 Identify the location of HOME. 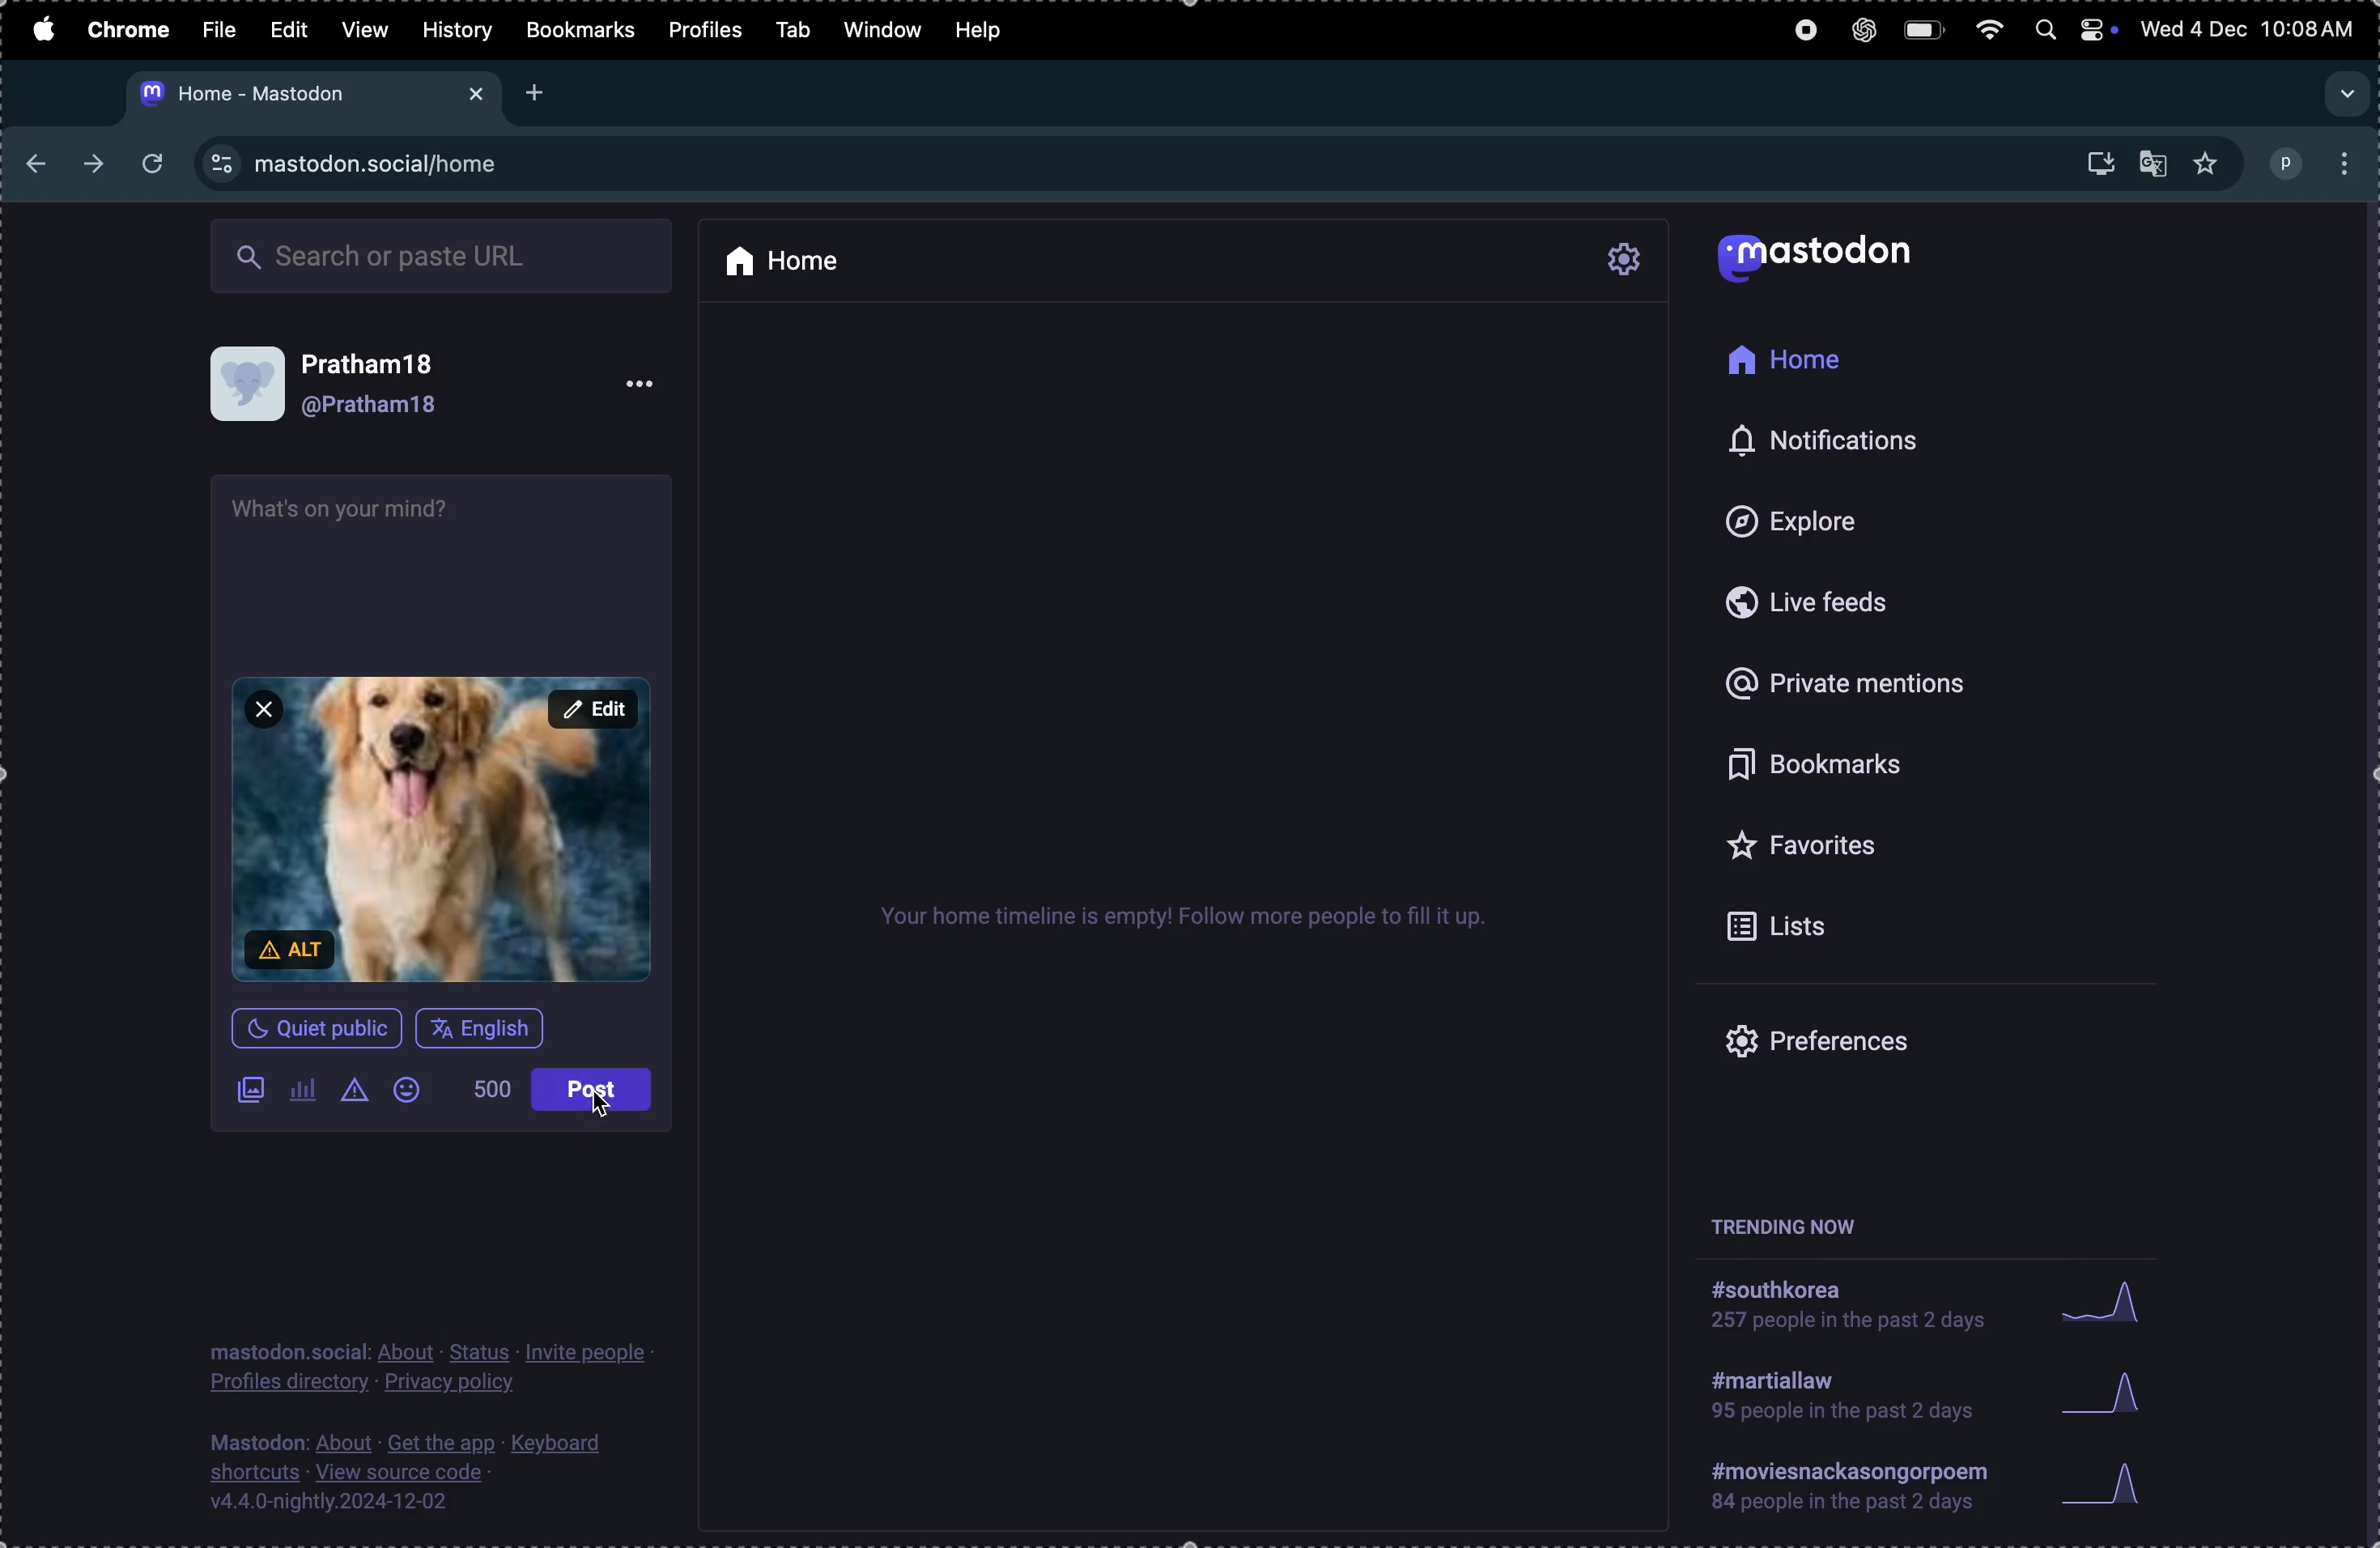
(1783, 358).